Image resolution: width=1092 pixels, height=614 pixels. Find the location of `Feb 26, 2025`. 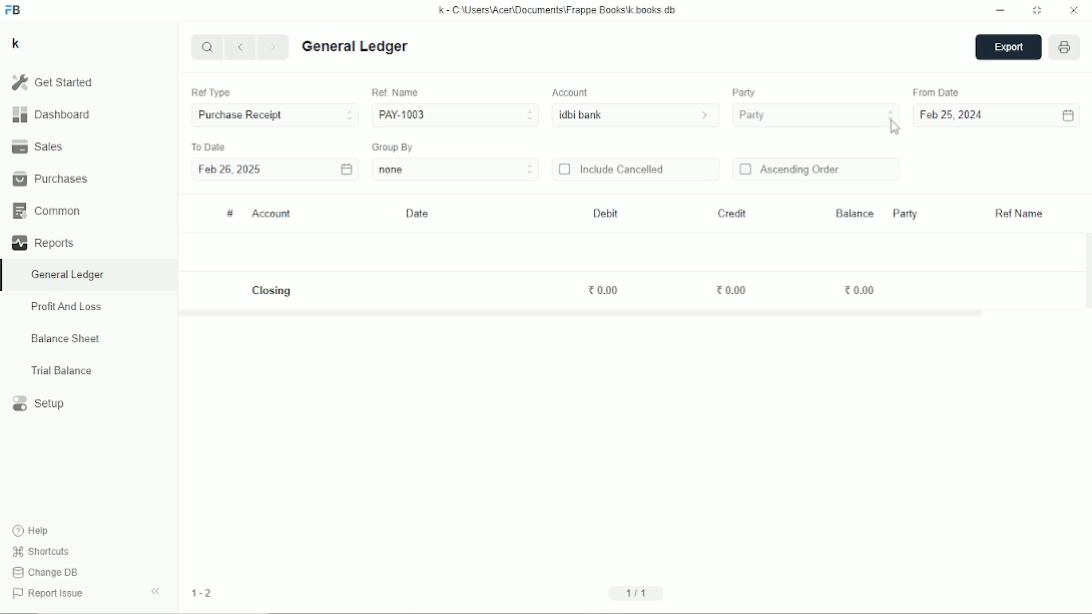

Feb 26, 2025 is located at coordinates (230, 171).